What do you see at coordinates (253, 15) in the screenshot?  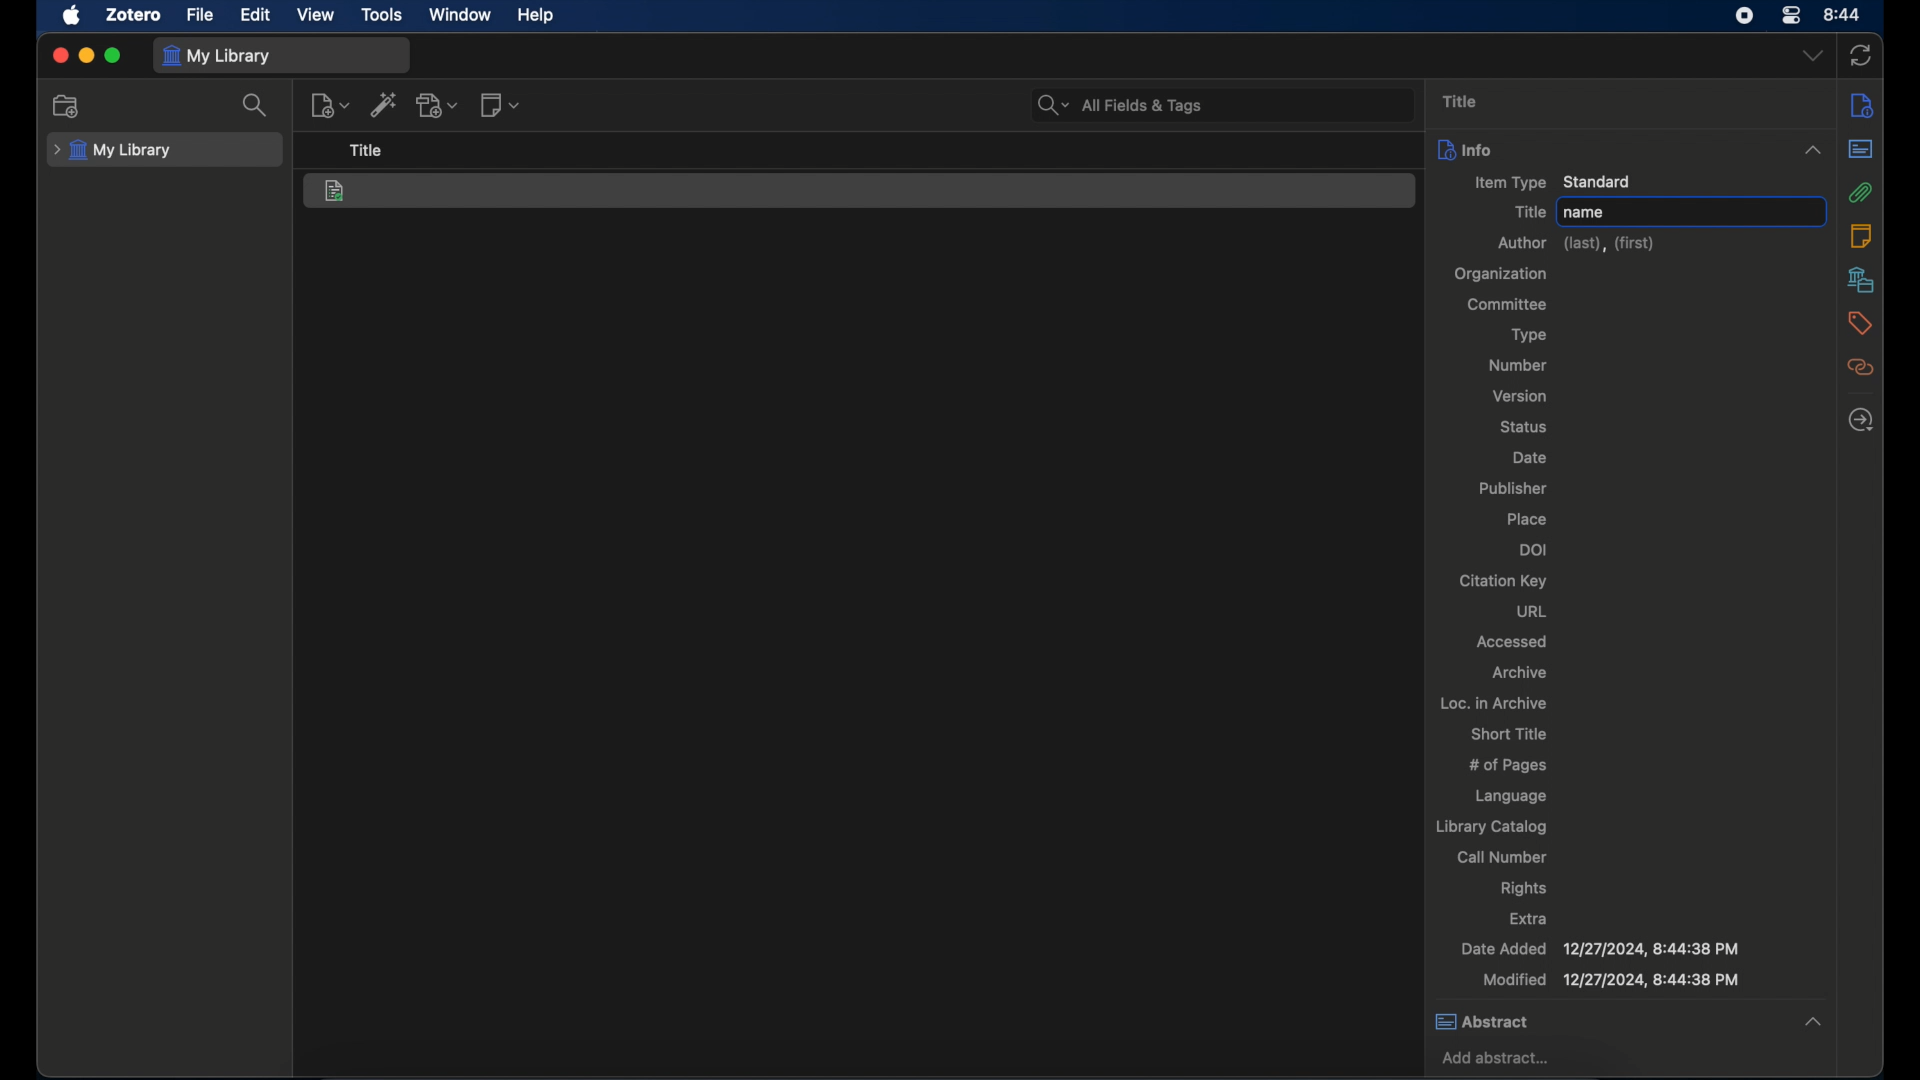 I see `edit` at bounding box center [253, 15].